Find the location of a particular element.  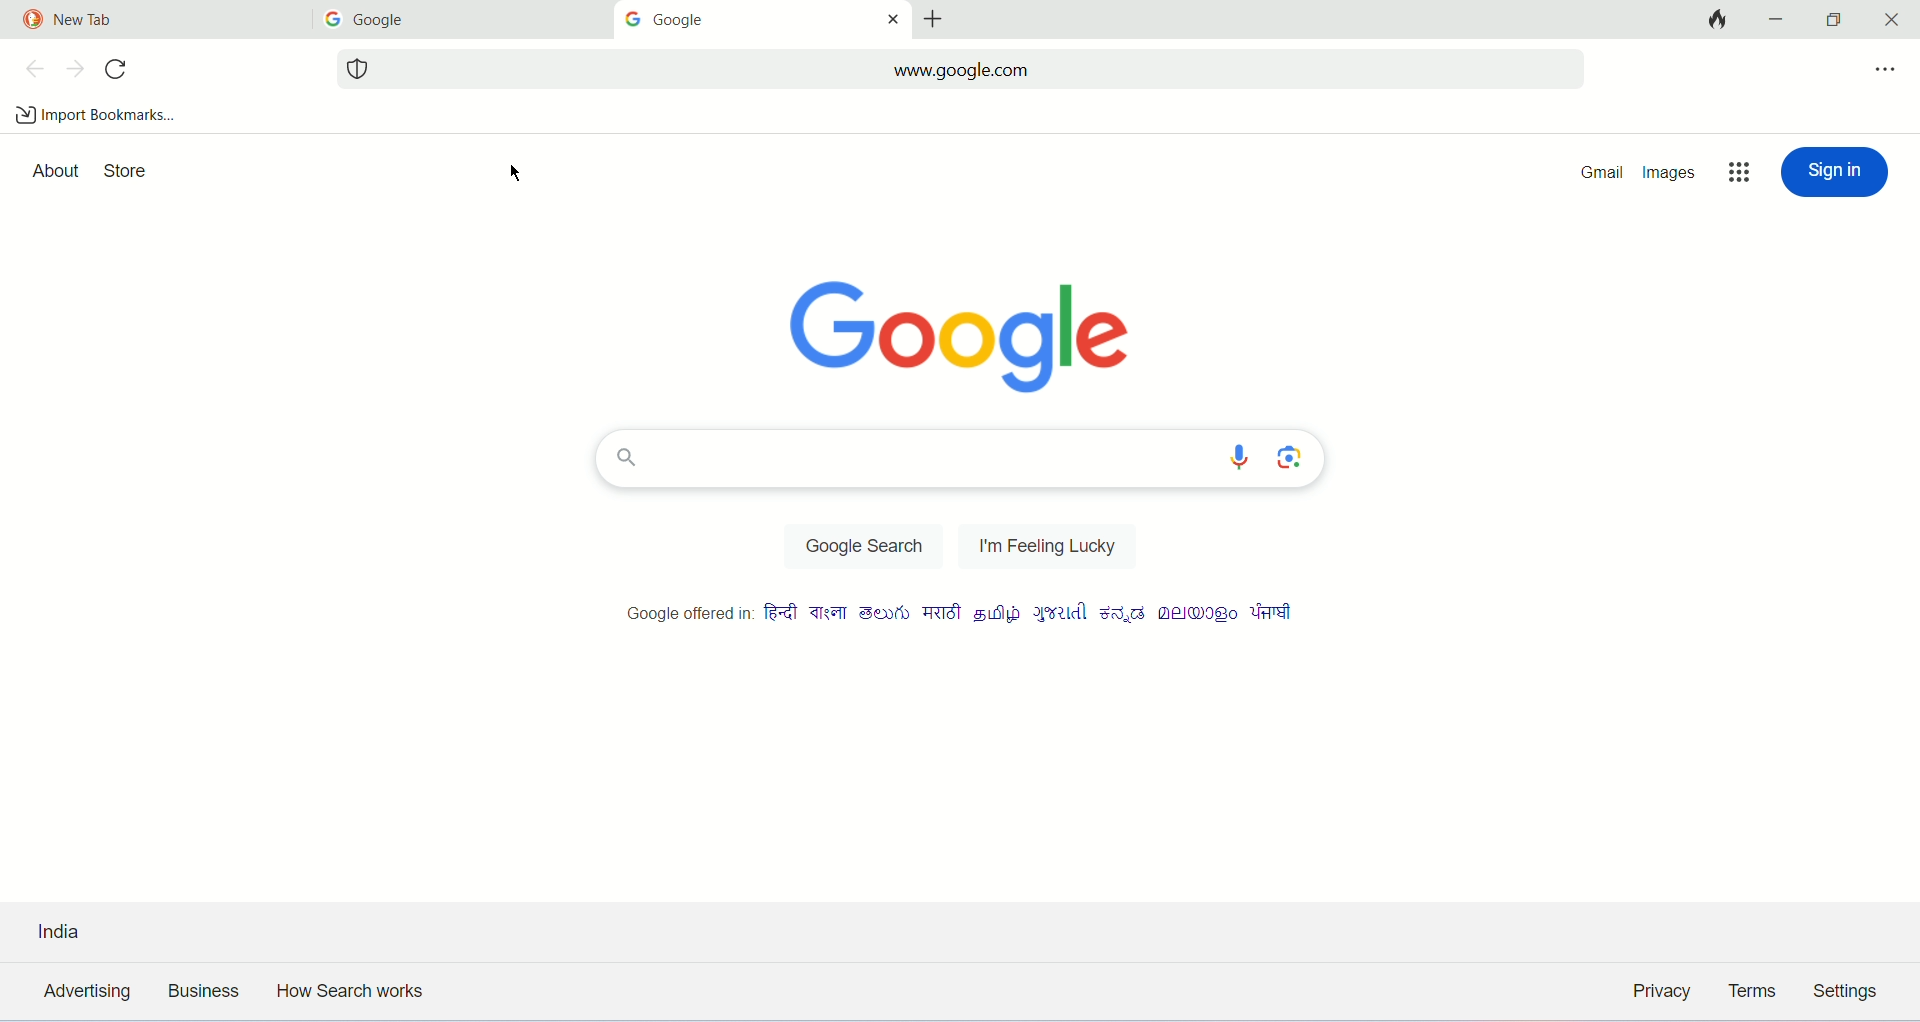

new tab is located at coordinates (87, 21).